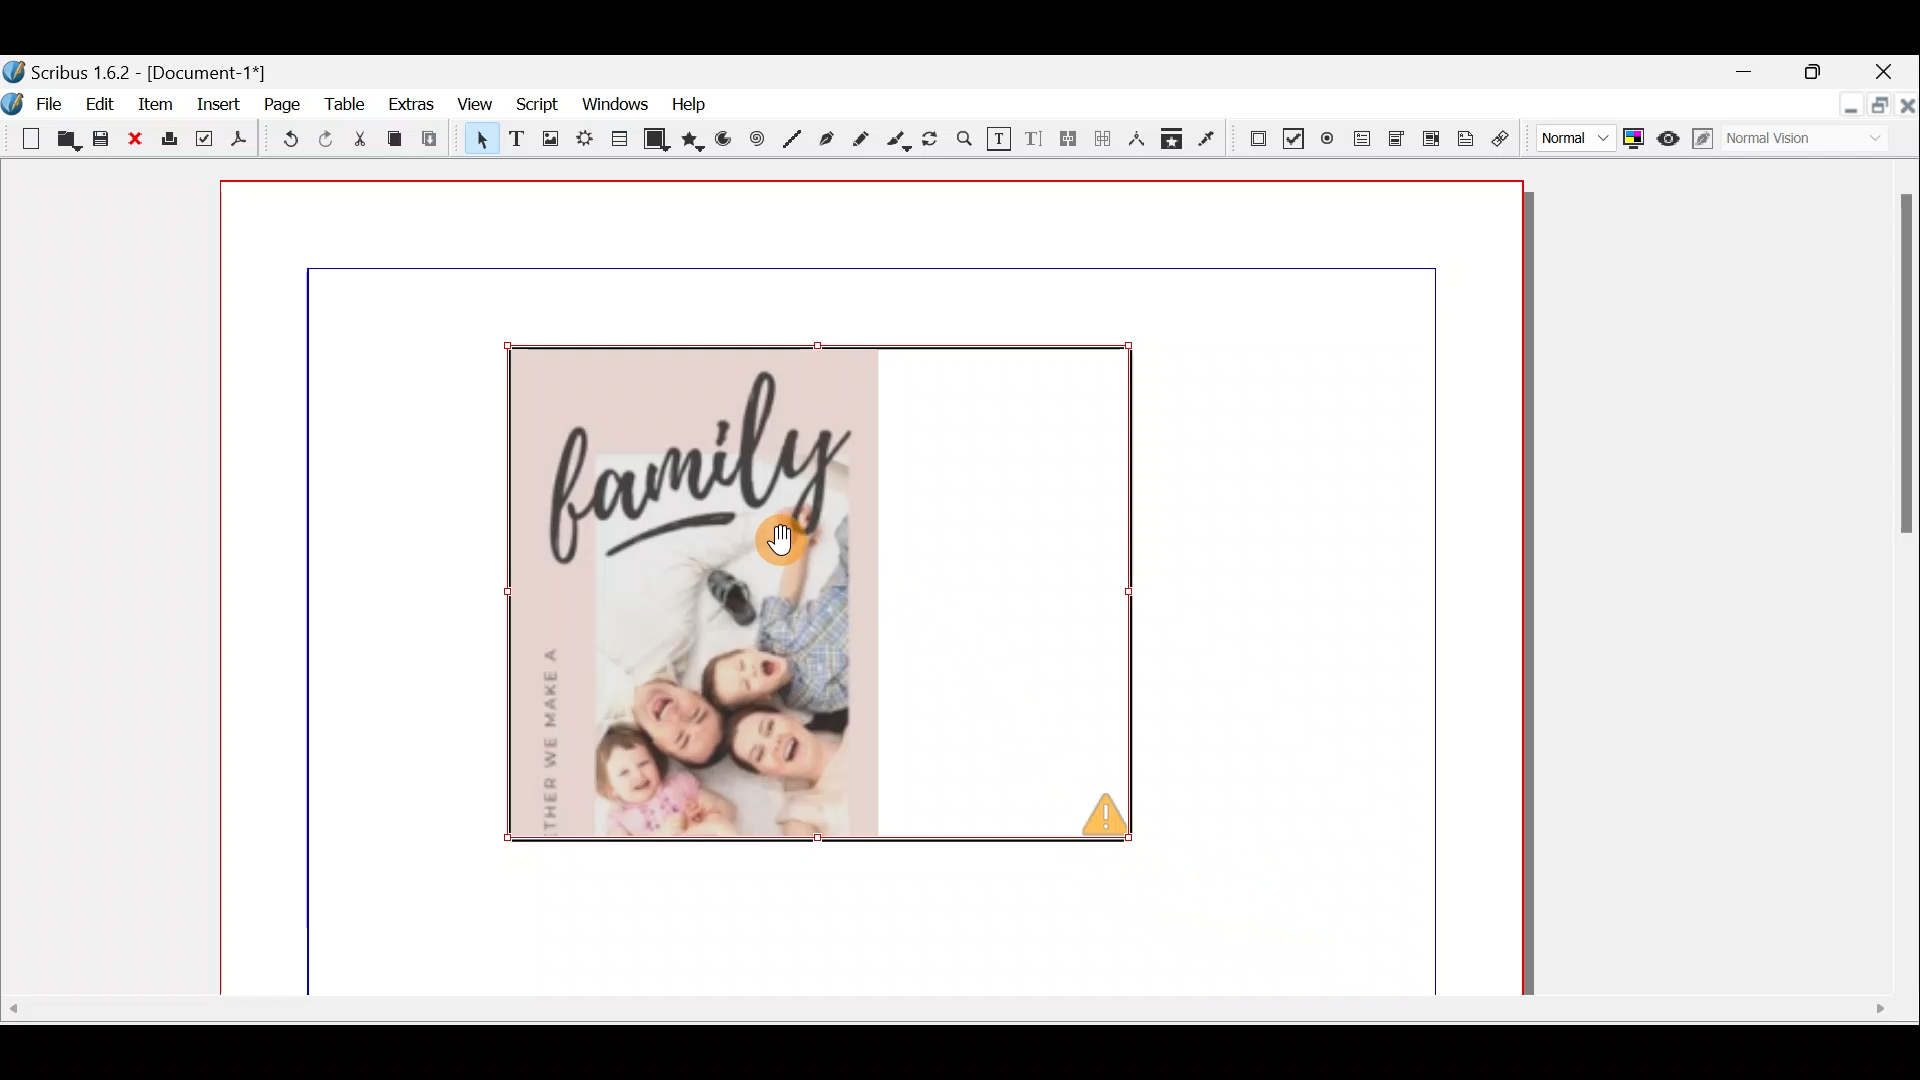 This screenshot has width=1920, height=1080. What do you see at coordinates (23, 140) in the screenshot?
I see `New` at bounding box center [23, 140].